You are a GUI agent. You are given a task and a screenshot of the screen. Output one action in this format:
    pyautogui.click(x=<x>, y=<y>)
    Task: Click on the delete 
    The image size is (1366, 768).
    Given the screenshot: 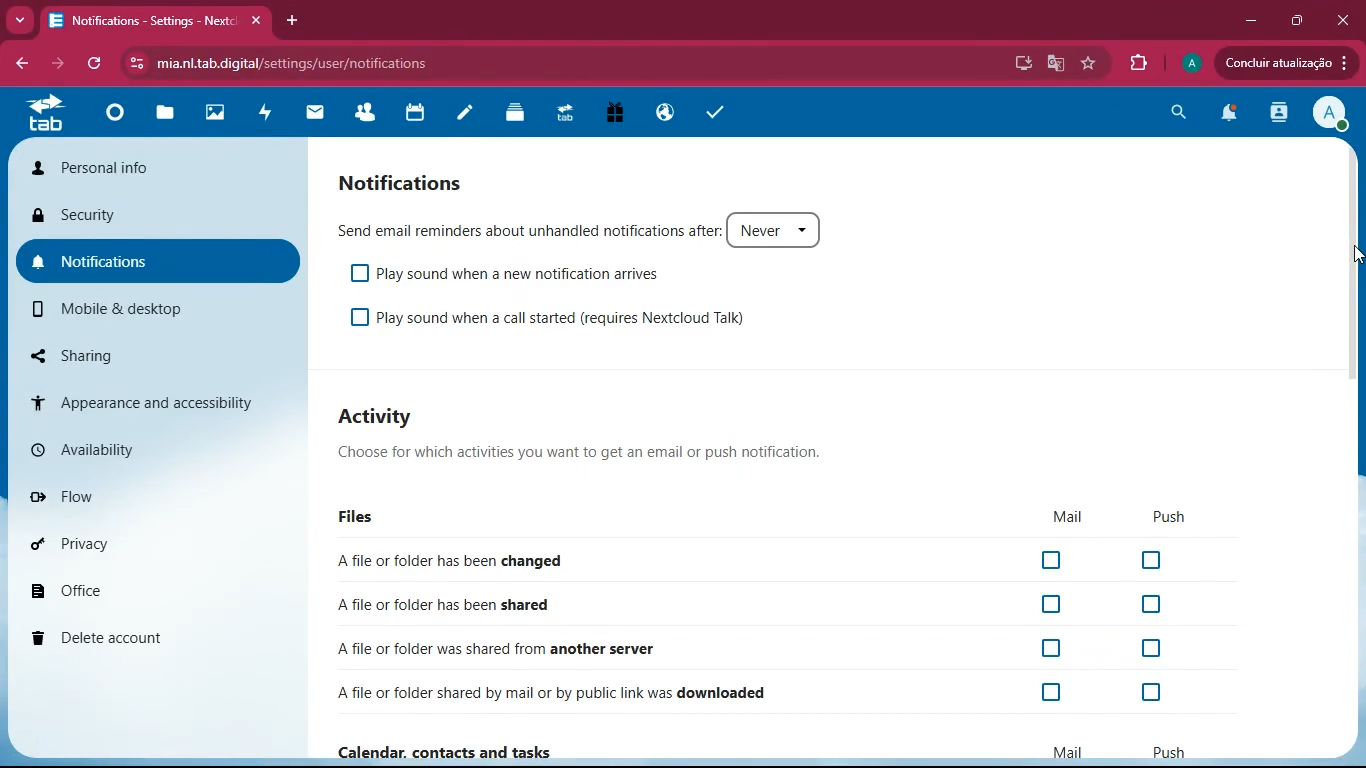 What is the action you would take?
    pyautogui.click(x=137, y=632)
    